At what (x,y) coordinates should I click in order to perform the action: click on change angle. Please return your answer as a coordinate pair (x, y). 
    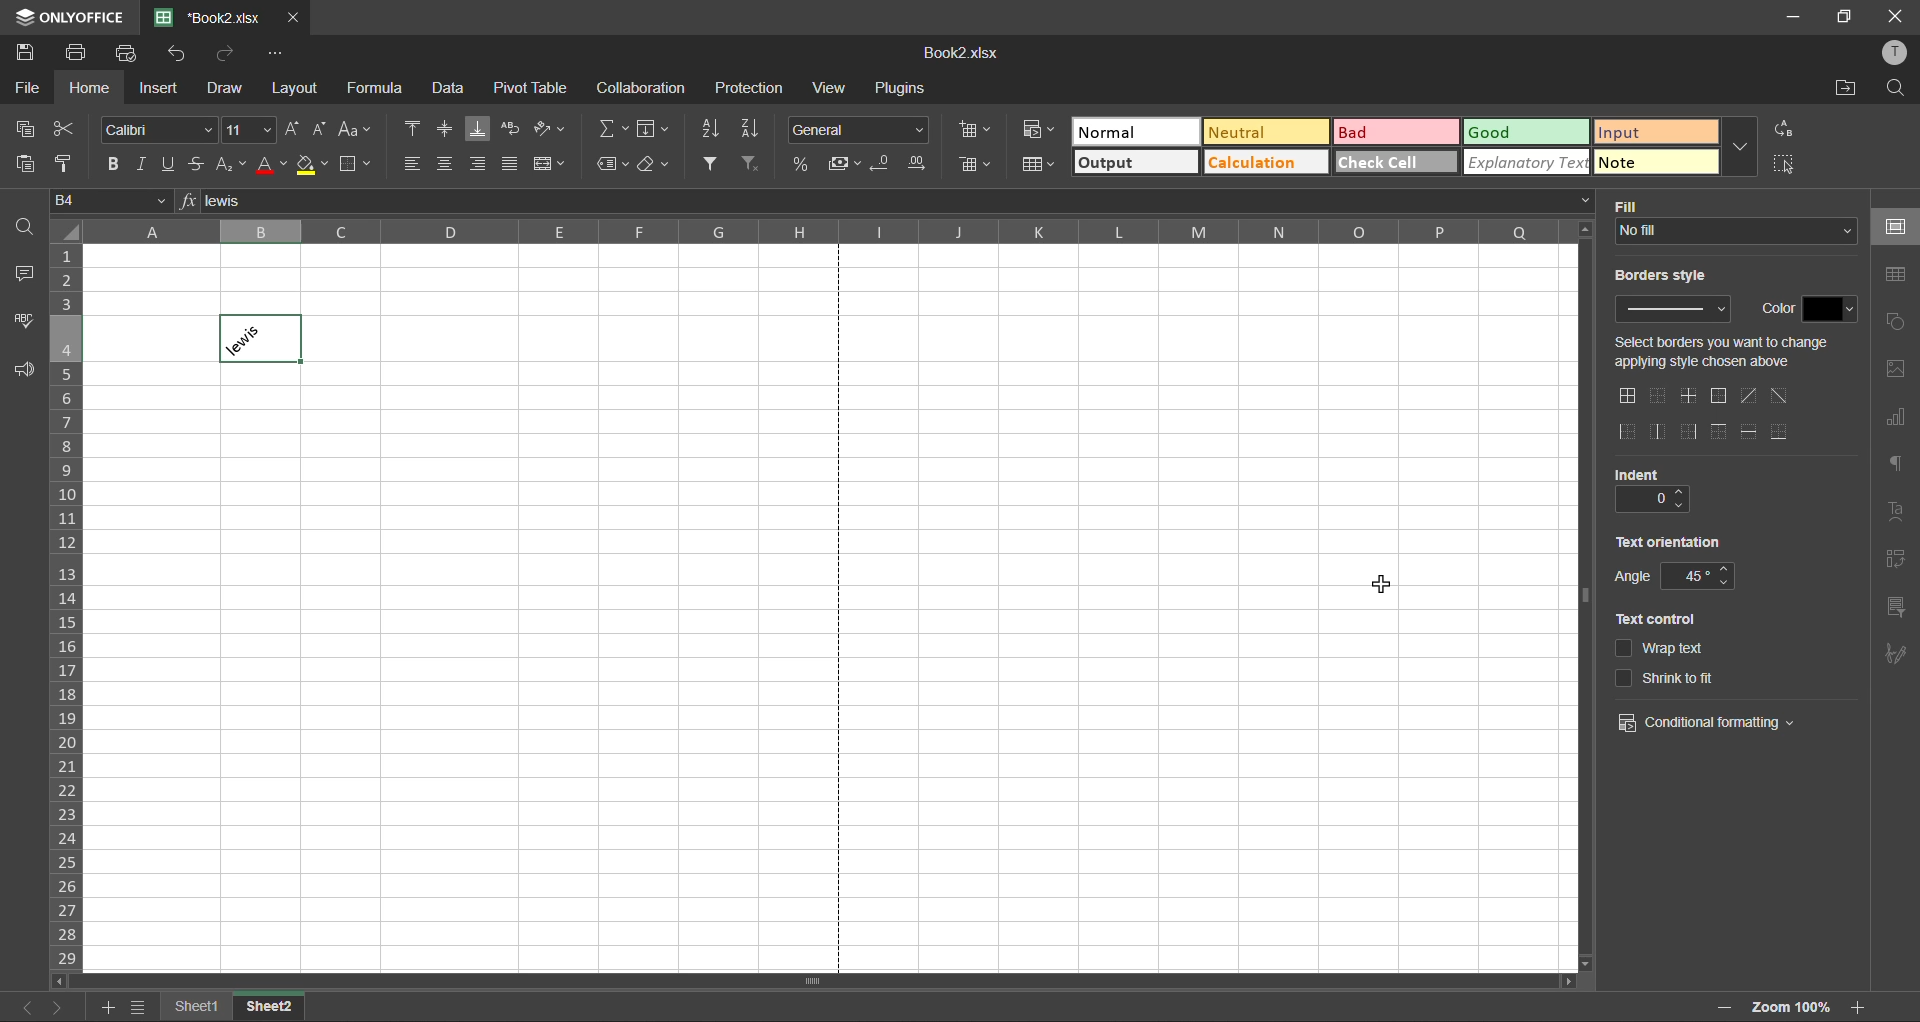
    Looking at the image, I should click on (1686, 575).